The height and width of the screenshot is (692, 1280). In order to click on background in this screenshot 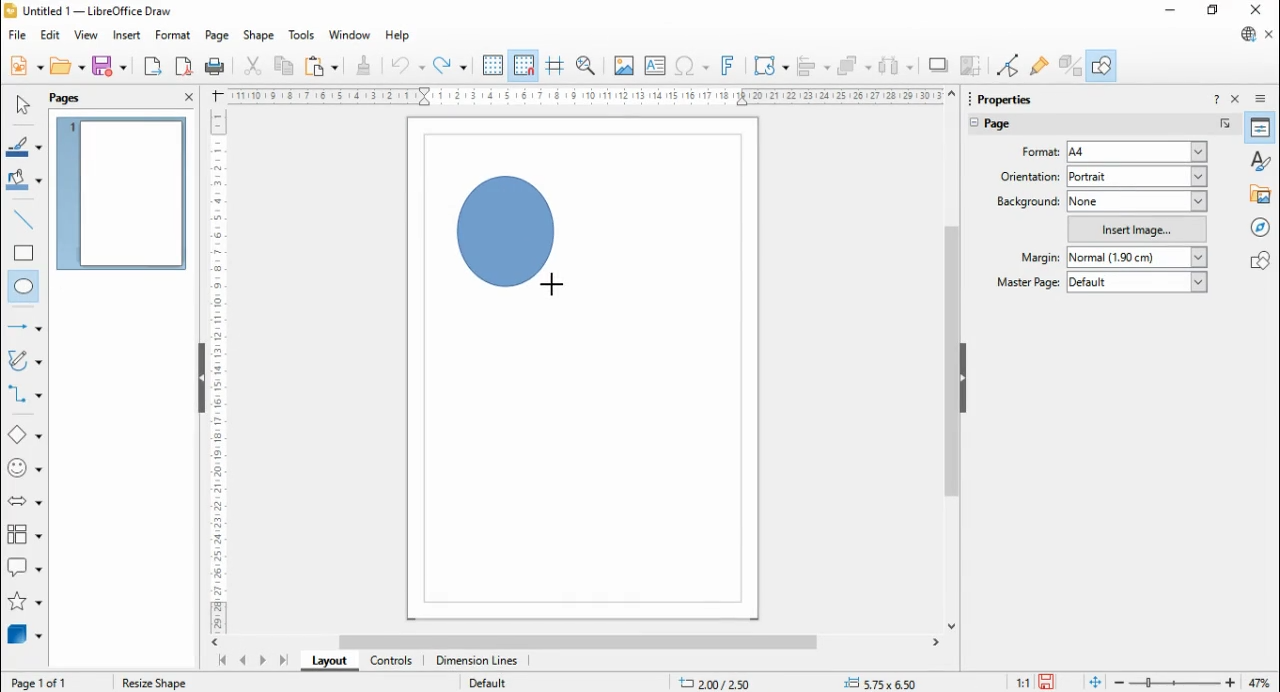, I will do `click(1028, 201)`.